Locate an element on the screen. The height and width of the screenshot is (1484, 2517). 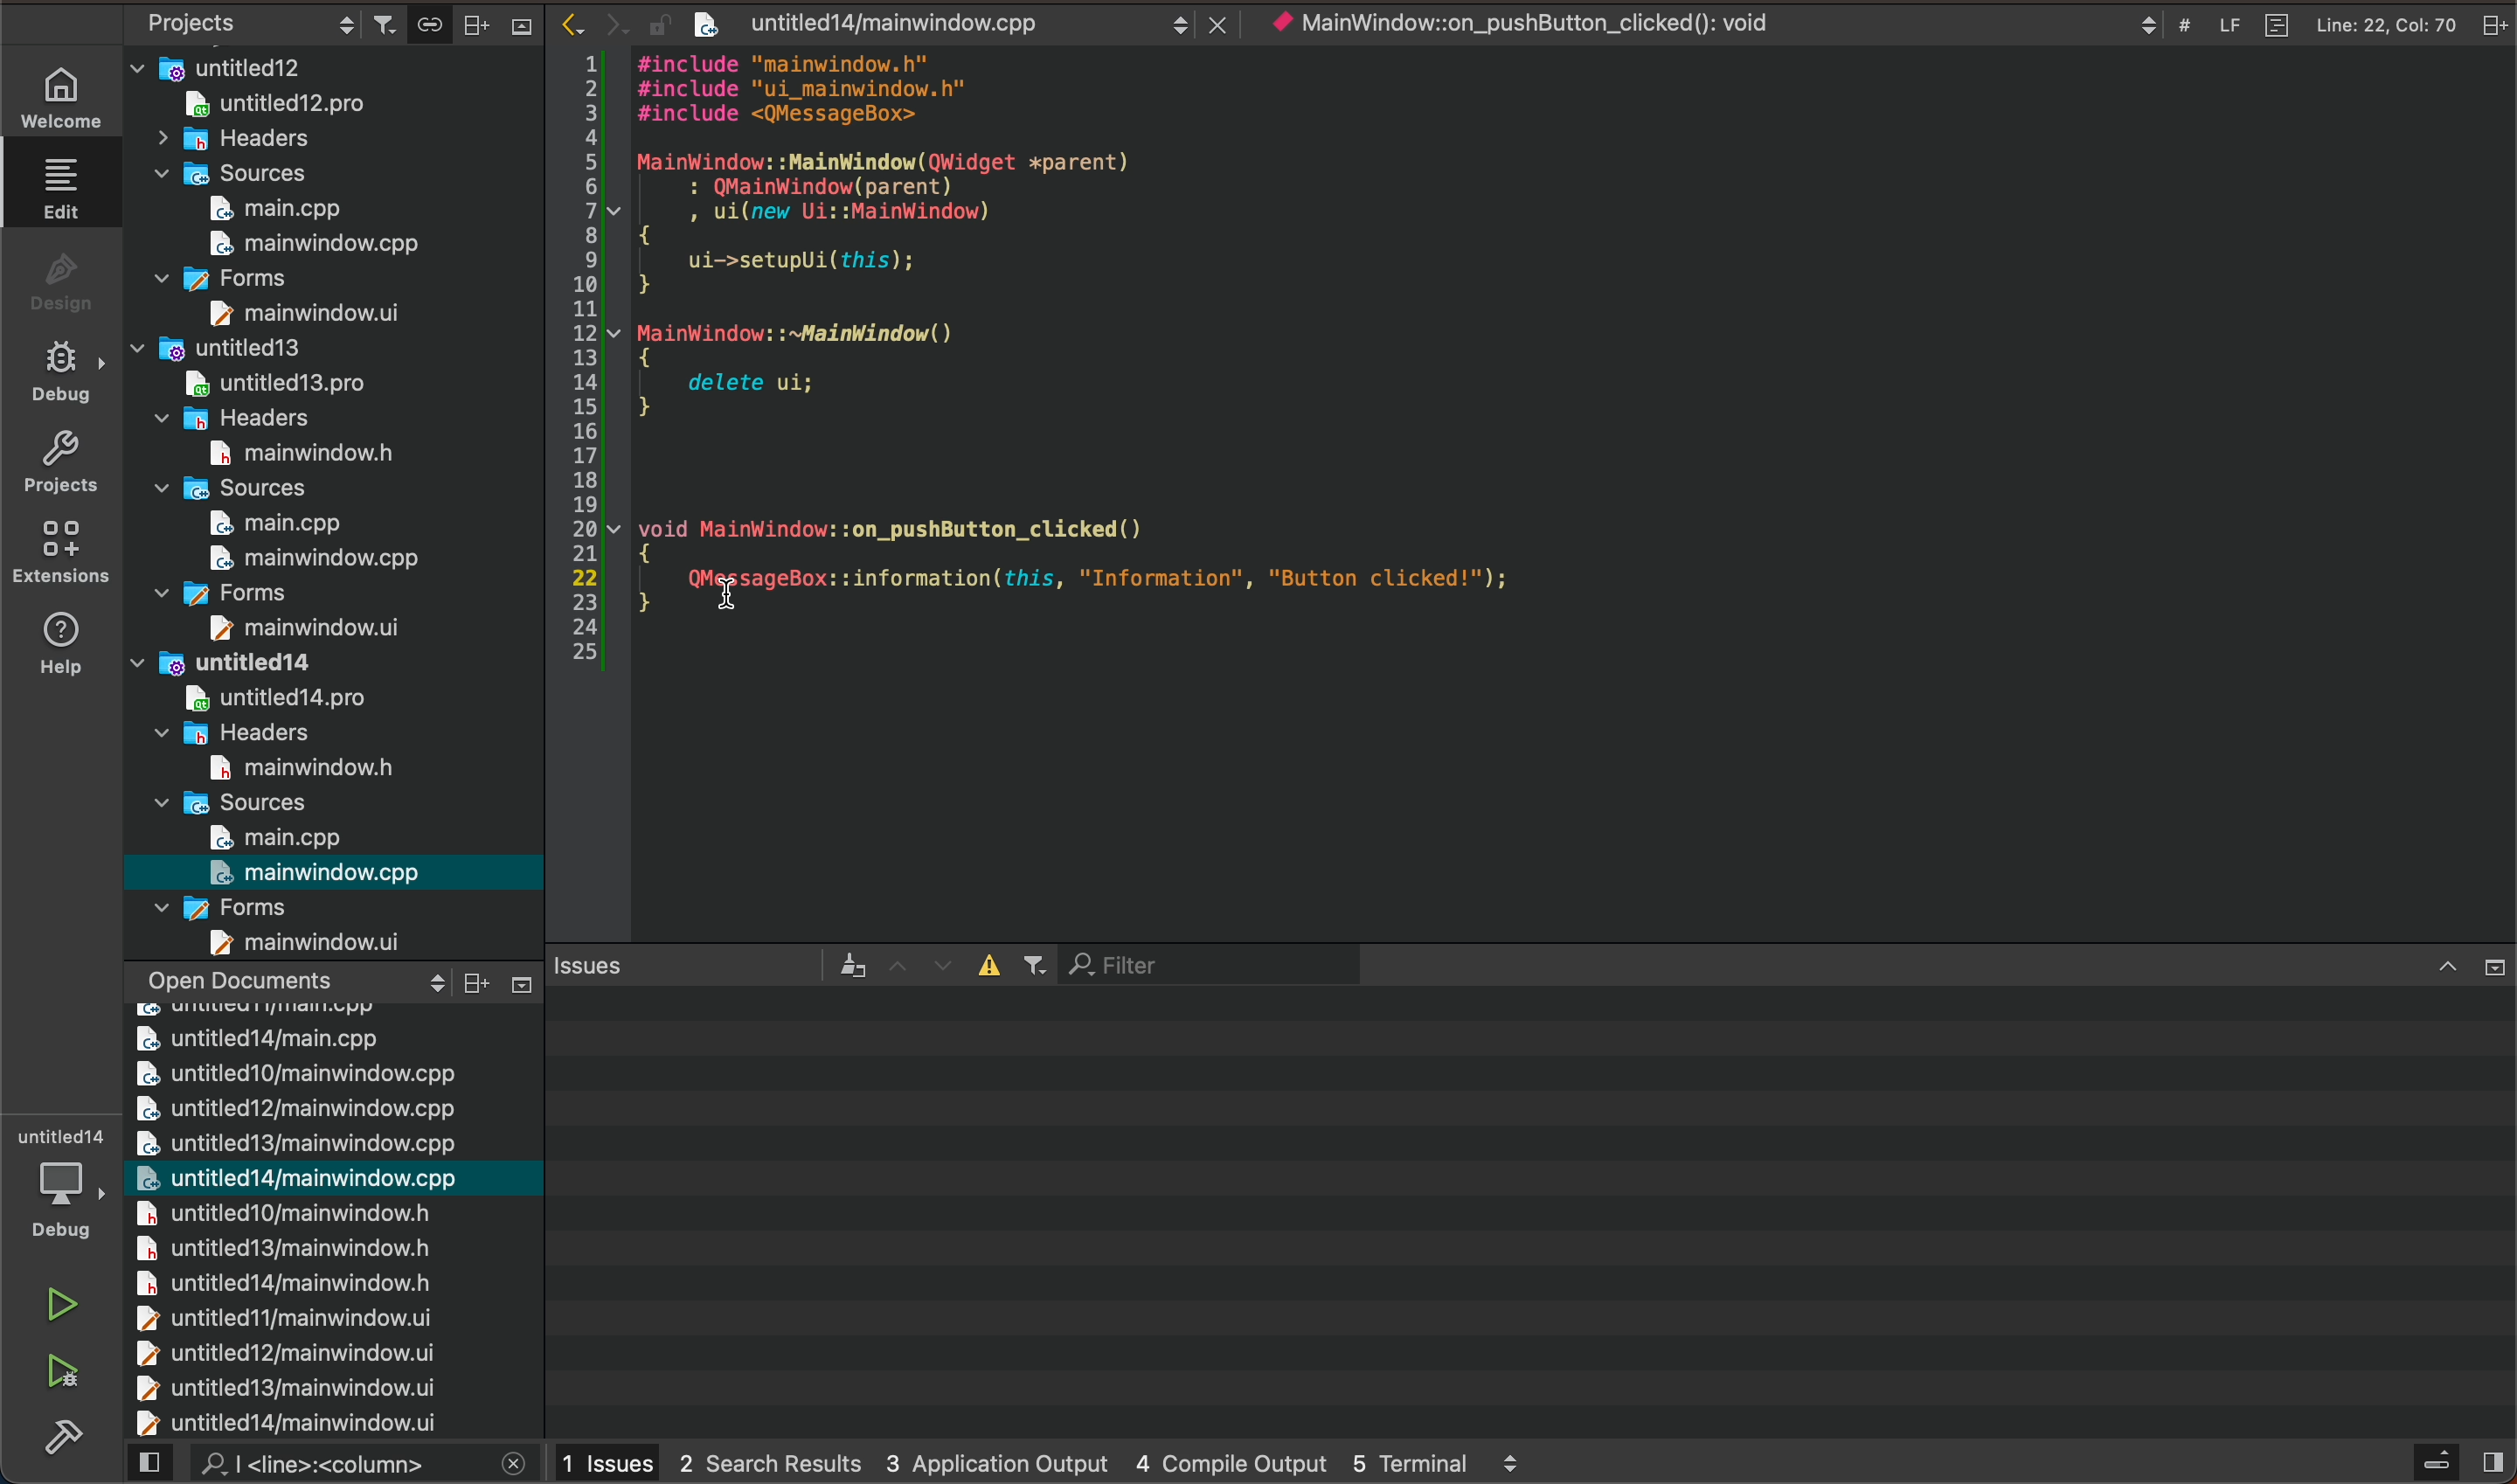
main window is located at coordinates (306, 559).